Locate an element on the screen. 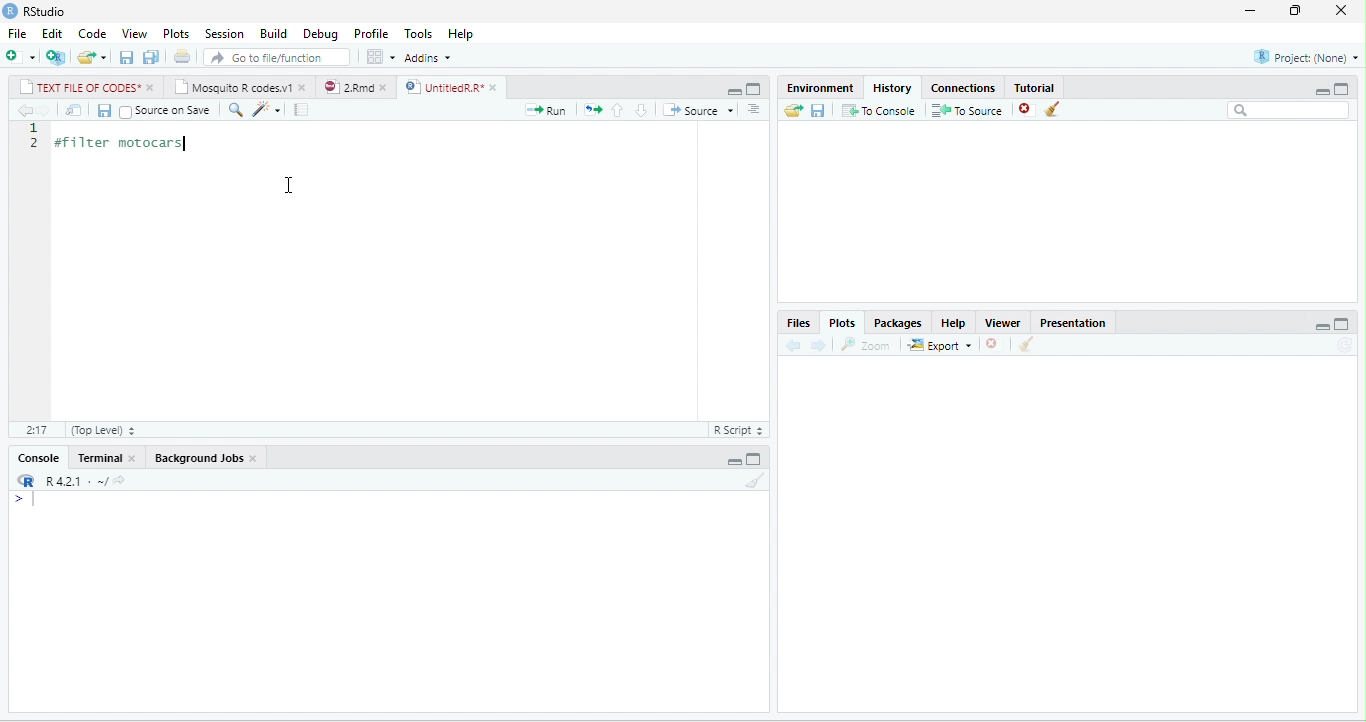 This screenshot has width=1366, height=722. #filter motocars is located at coordinates (129, 144).